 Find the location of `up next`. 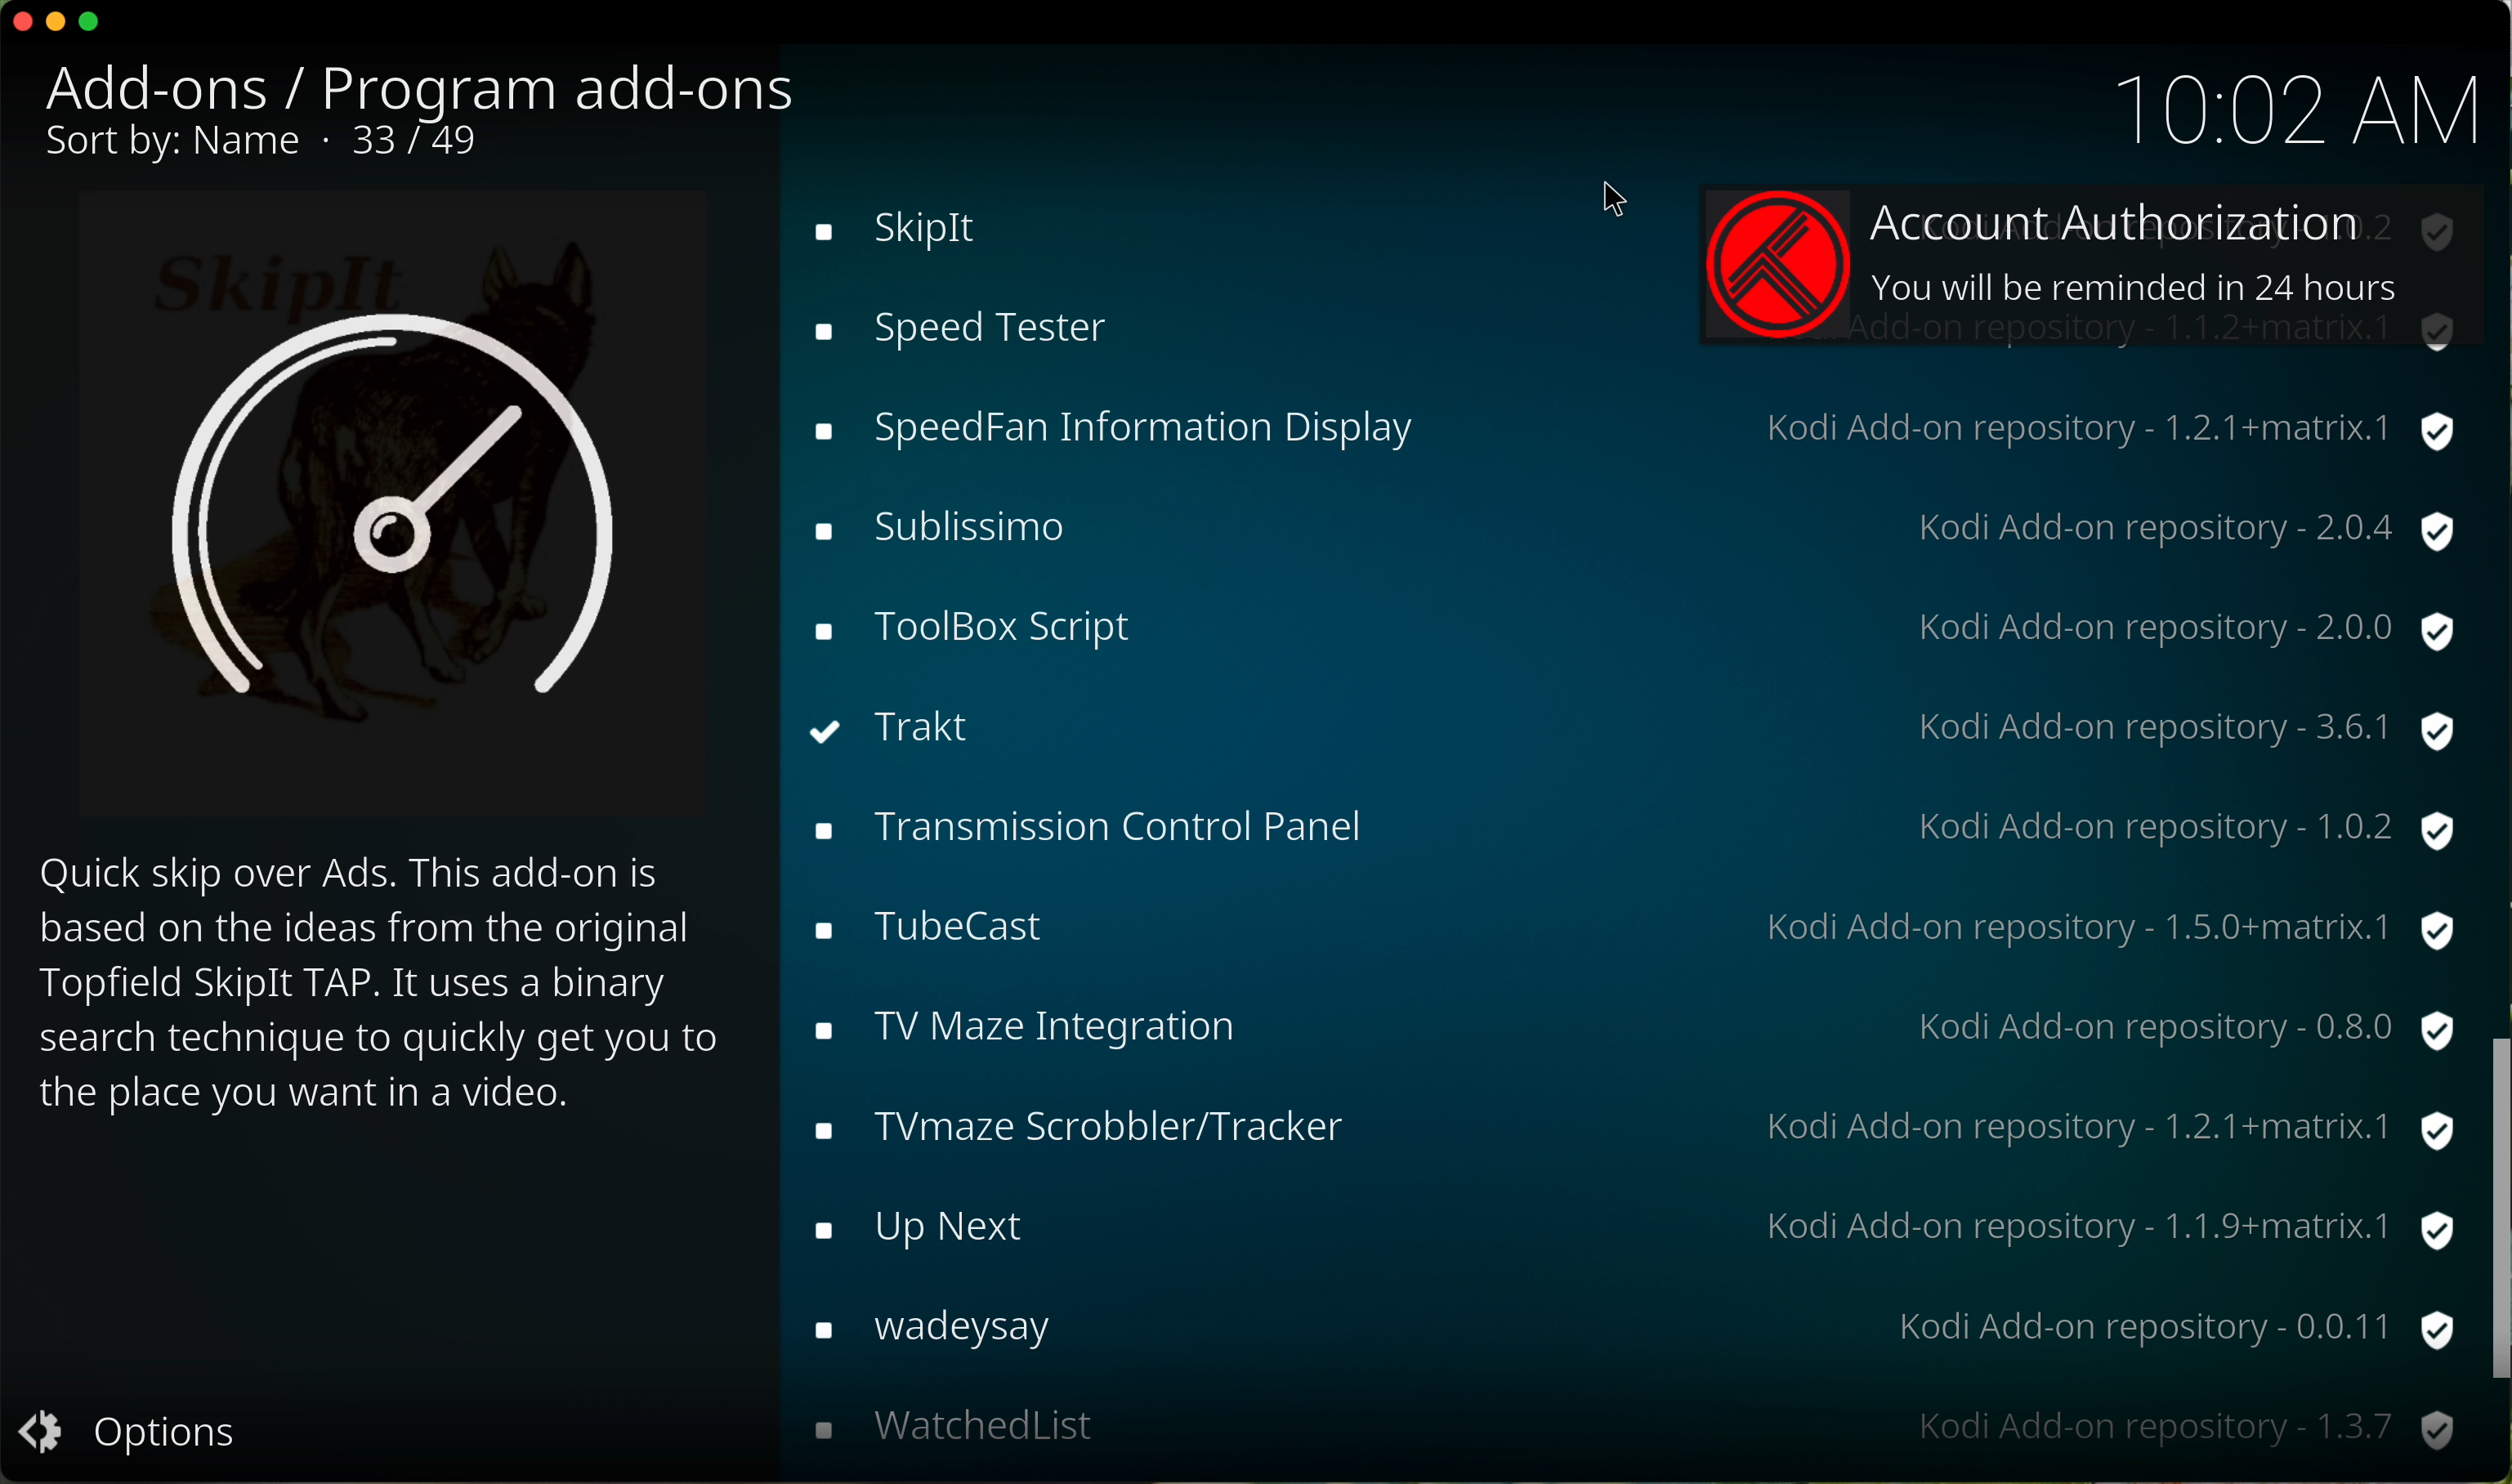

up next is located at coordinates (1631, 824).